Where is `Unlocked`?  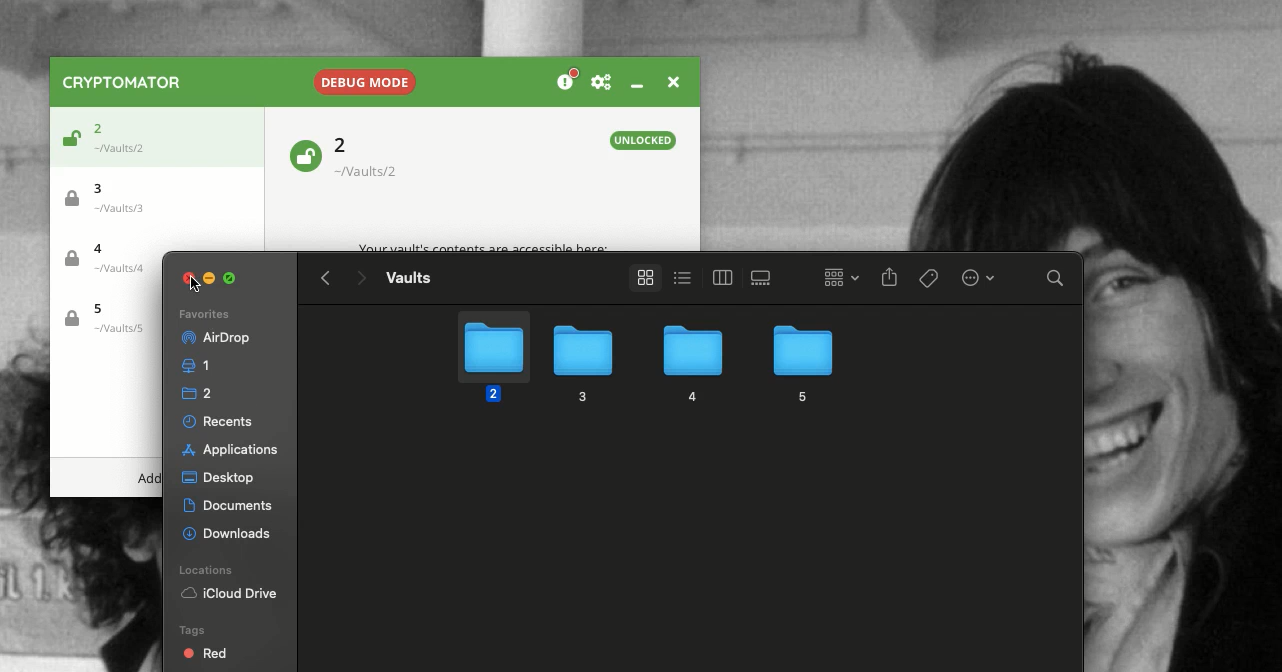
Unlocked is located at coordinates (304, 154).